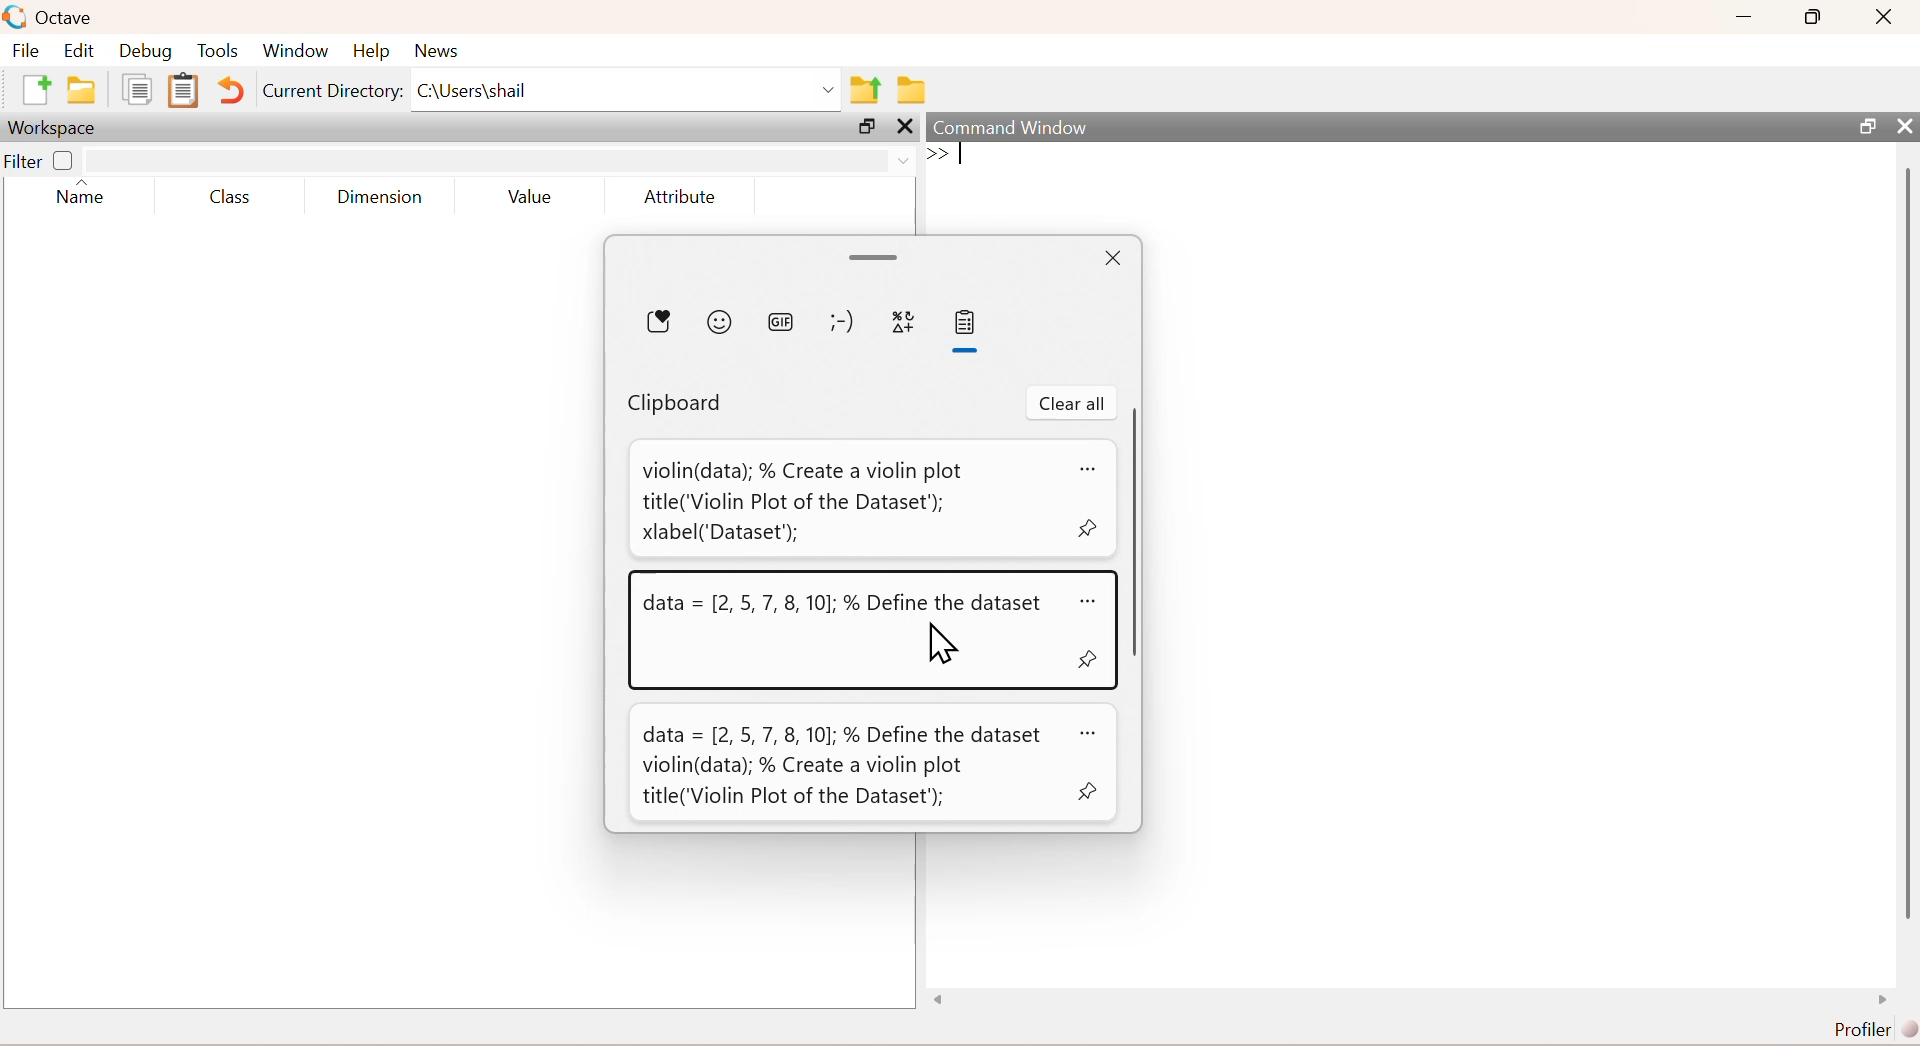  Describe the element at coordinates (1073, 403) in the screenshot. I see `Clear all` at that location.